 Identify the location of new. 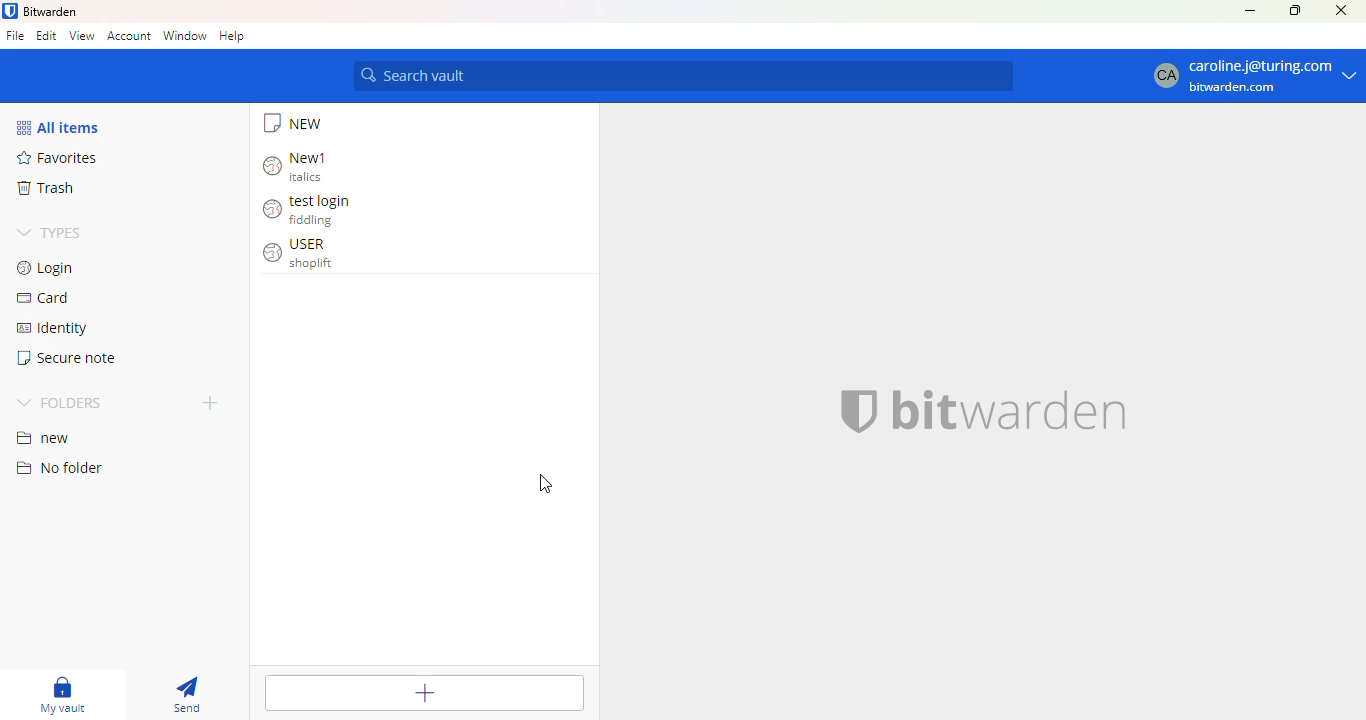
(42, 439).